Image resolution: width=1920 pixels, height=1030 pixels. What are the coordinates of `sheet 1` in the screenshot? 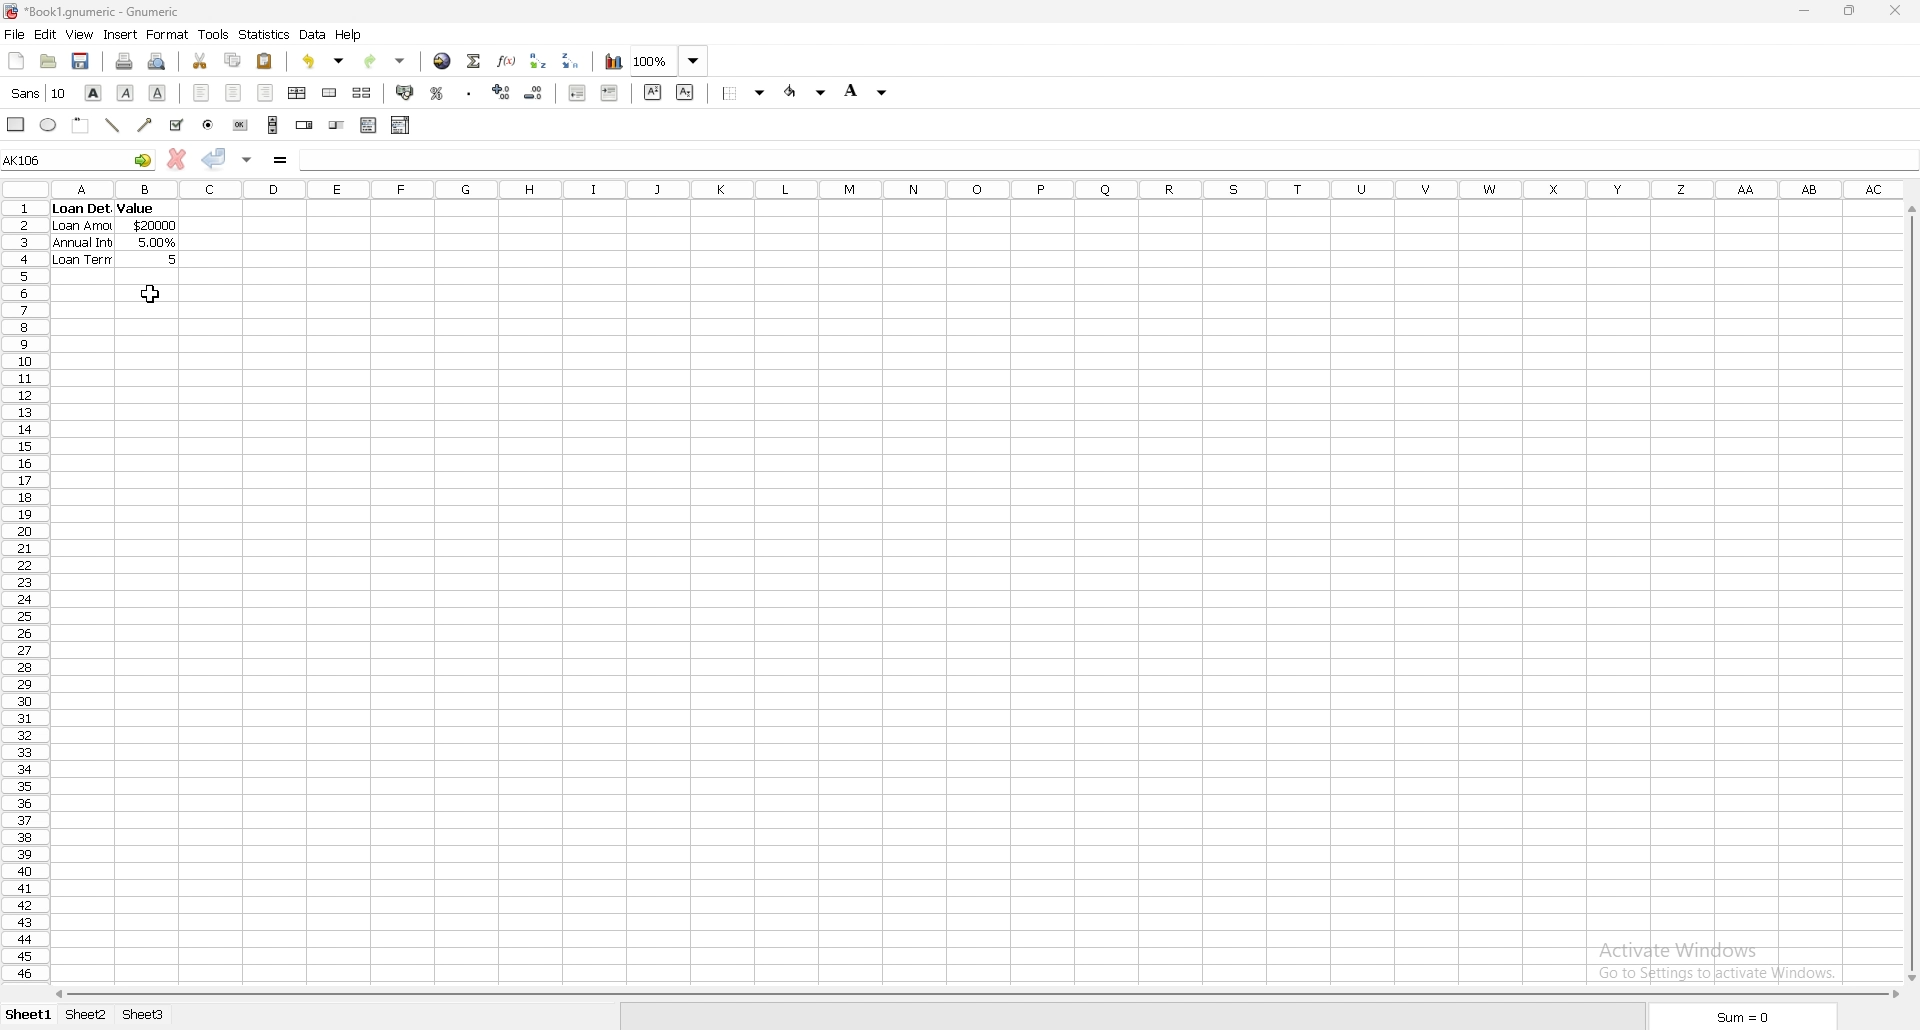 It's located at (30, 1015).